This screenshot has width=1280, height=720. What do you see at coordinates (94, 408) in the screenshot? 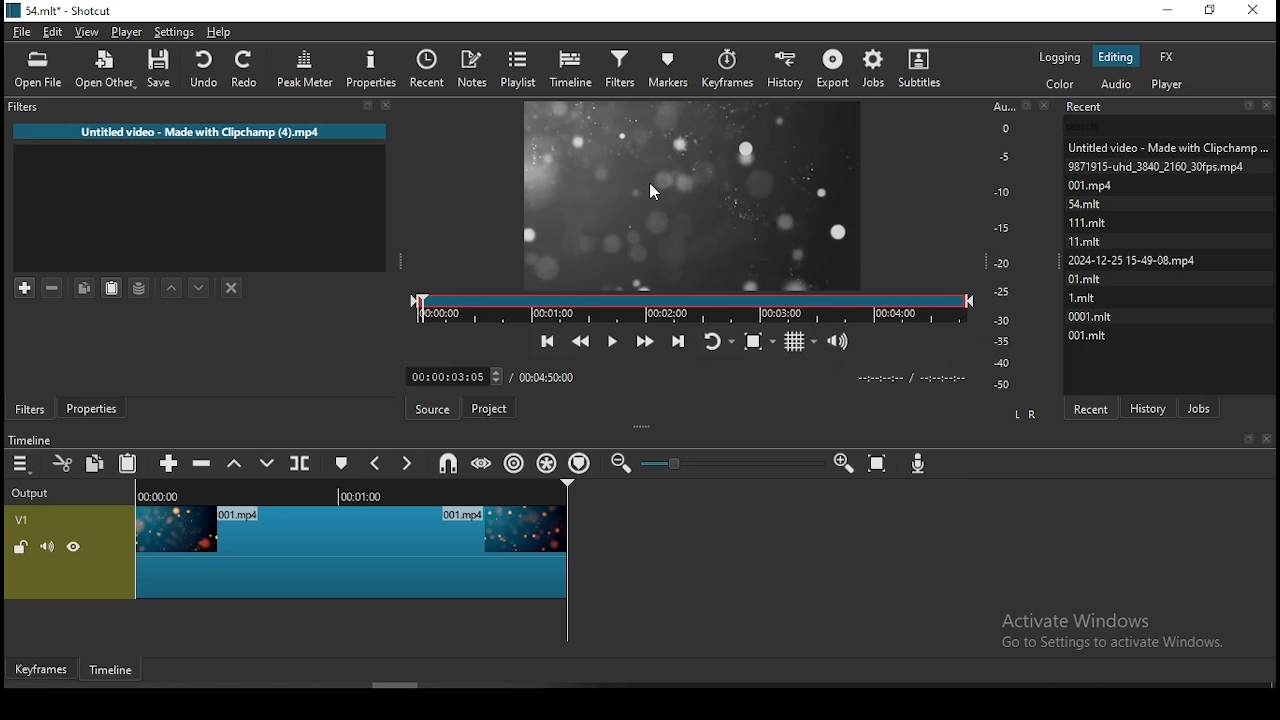
I see `properties` at bounding box center [94, 408].